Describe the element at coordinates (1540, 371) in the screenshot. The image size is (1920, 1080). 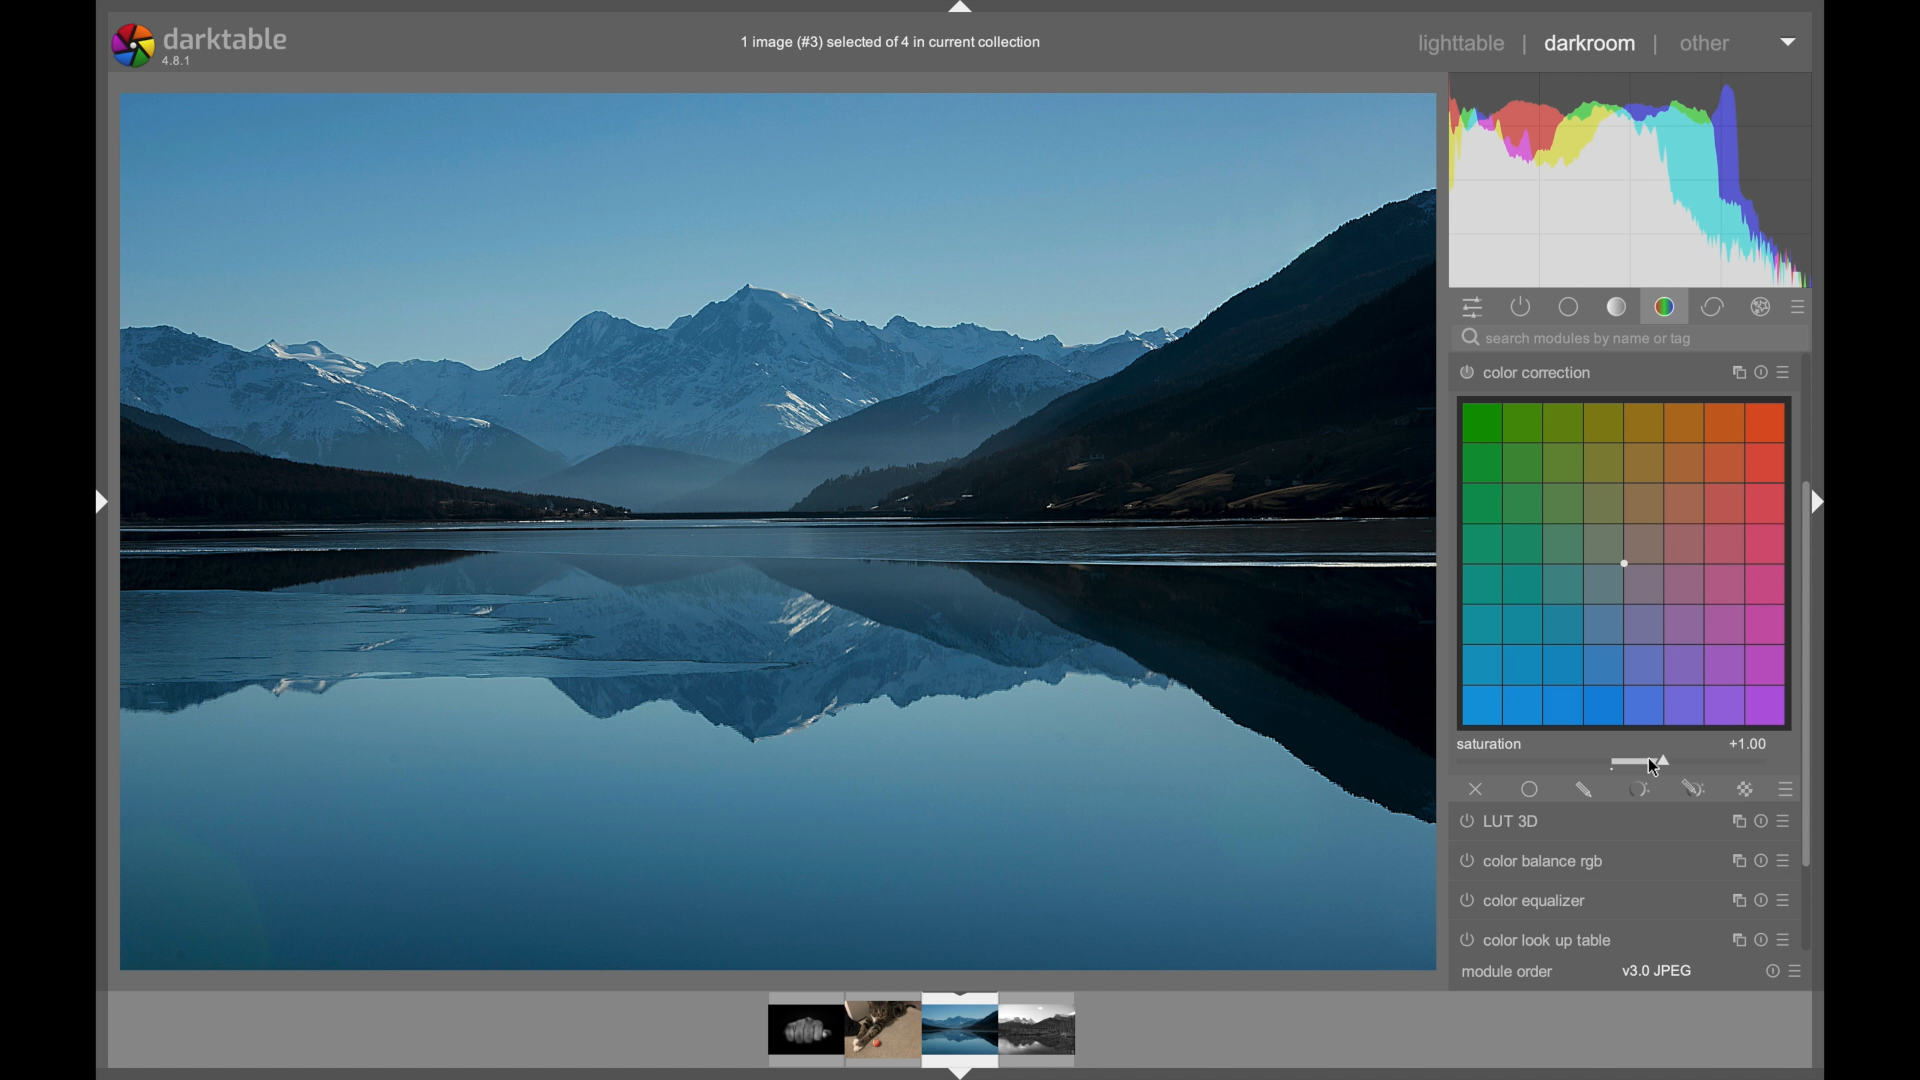
I see `output color profile` at that location.